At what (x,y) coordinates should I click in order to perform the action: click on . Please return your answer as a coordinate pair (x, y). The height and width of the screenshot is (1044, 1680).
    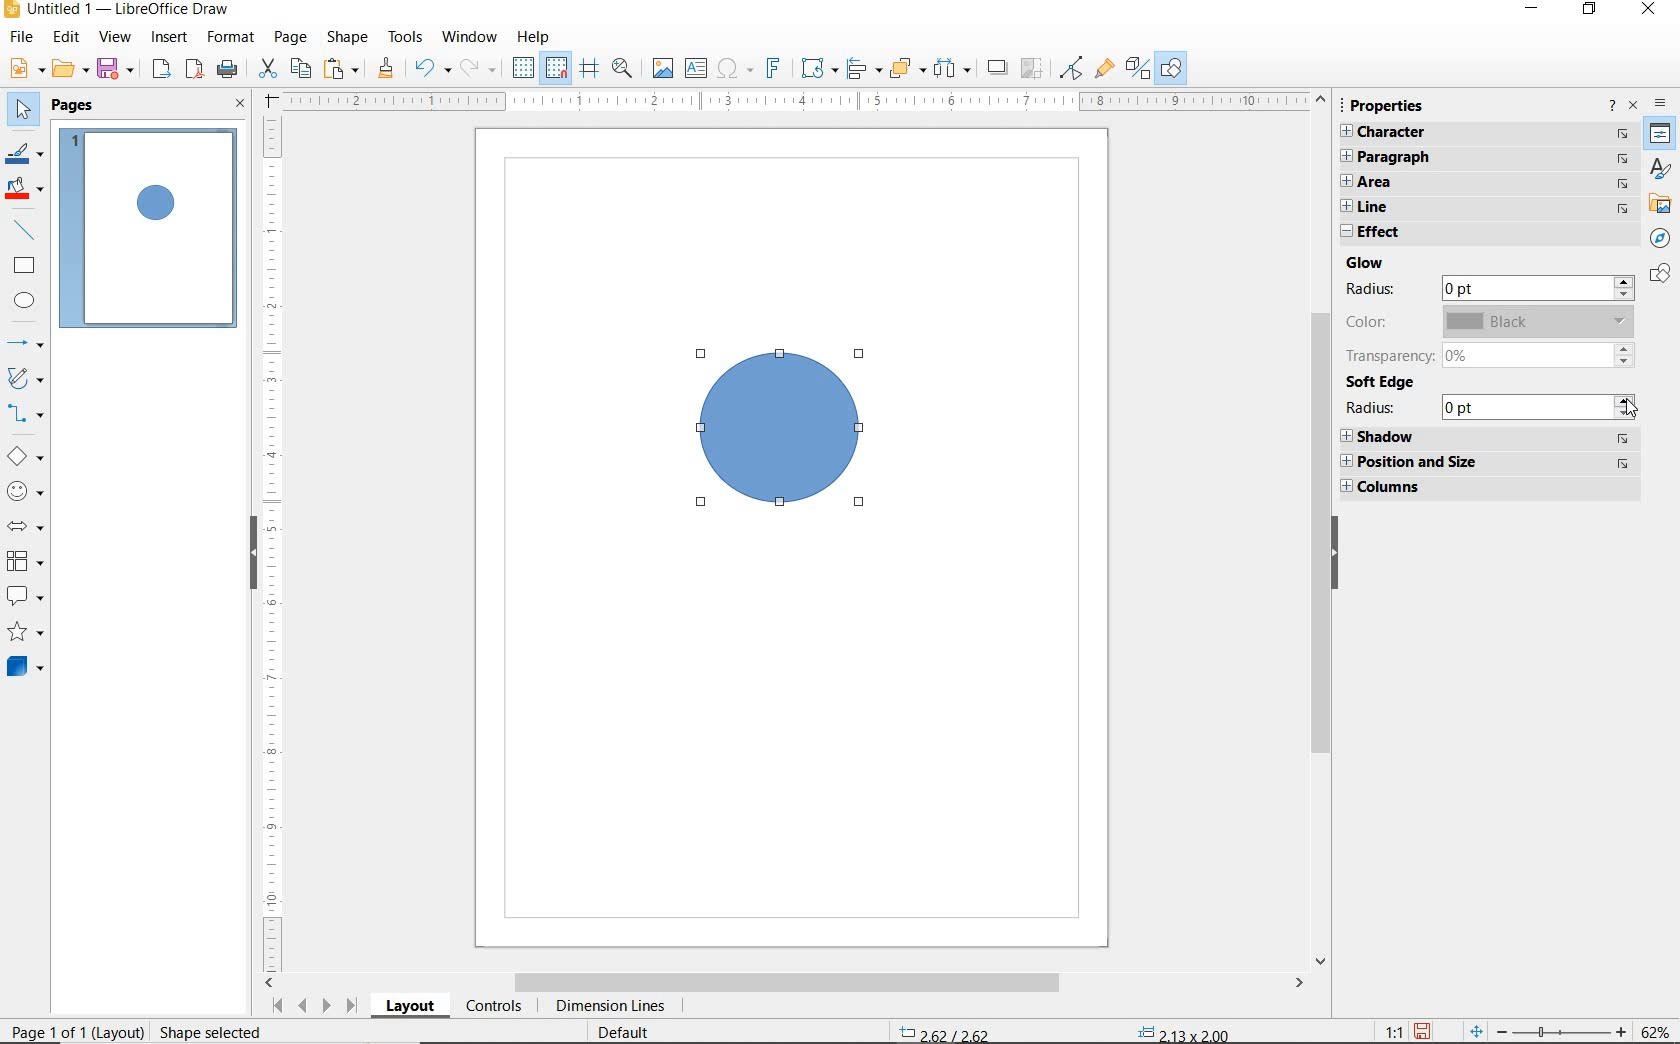
    Looking at the image, I should click on (592, 70).